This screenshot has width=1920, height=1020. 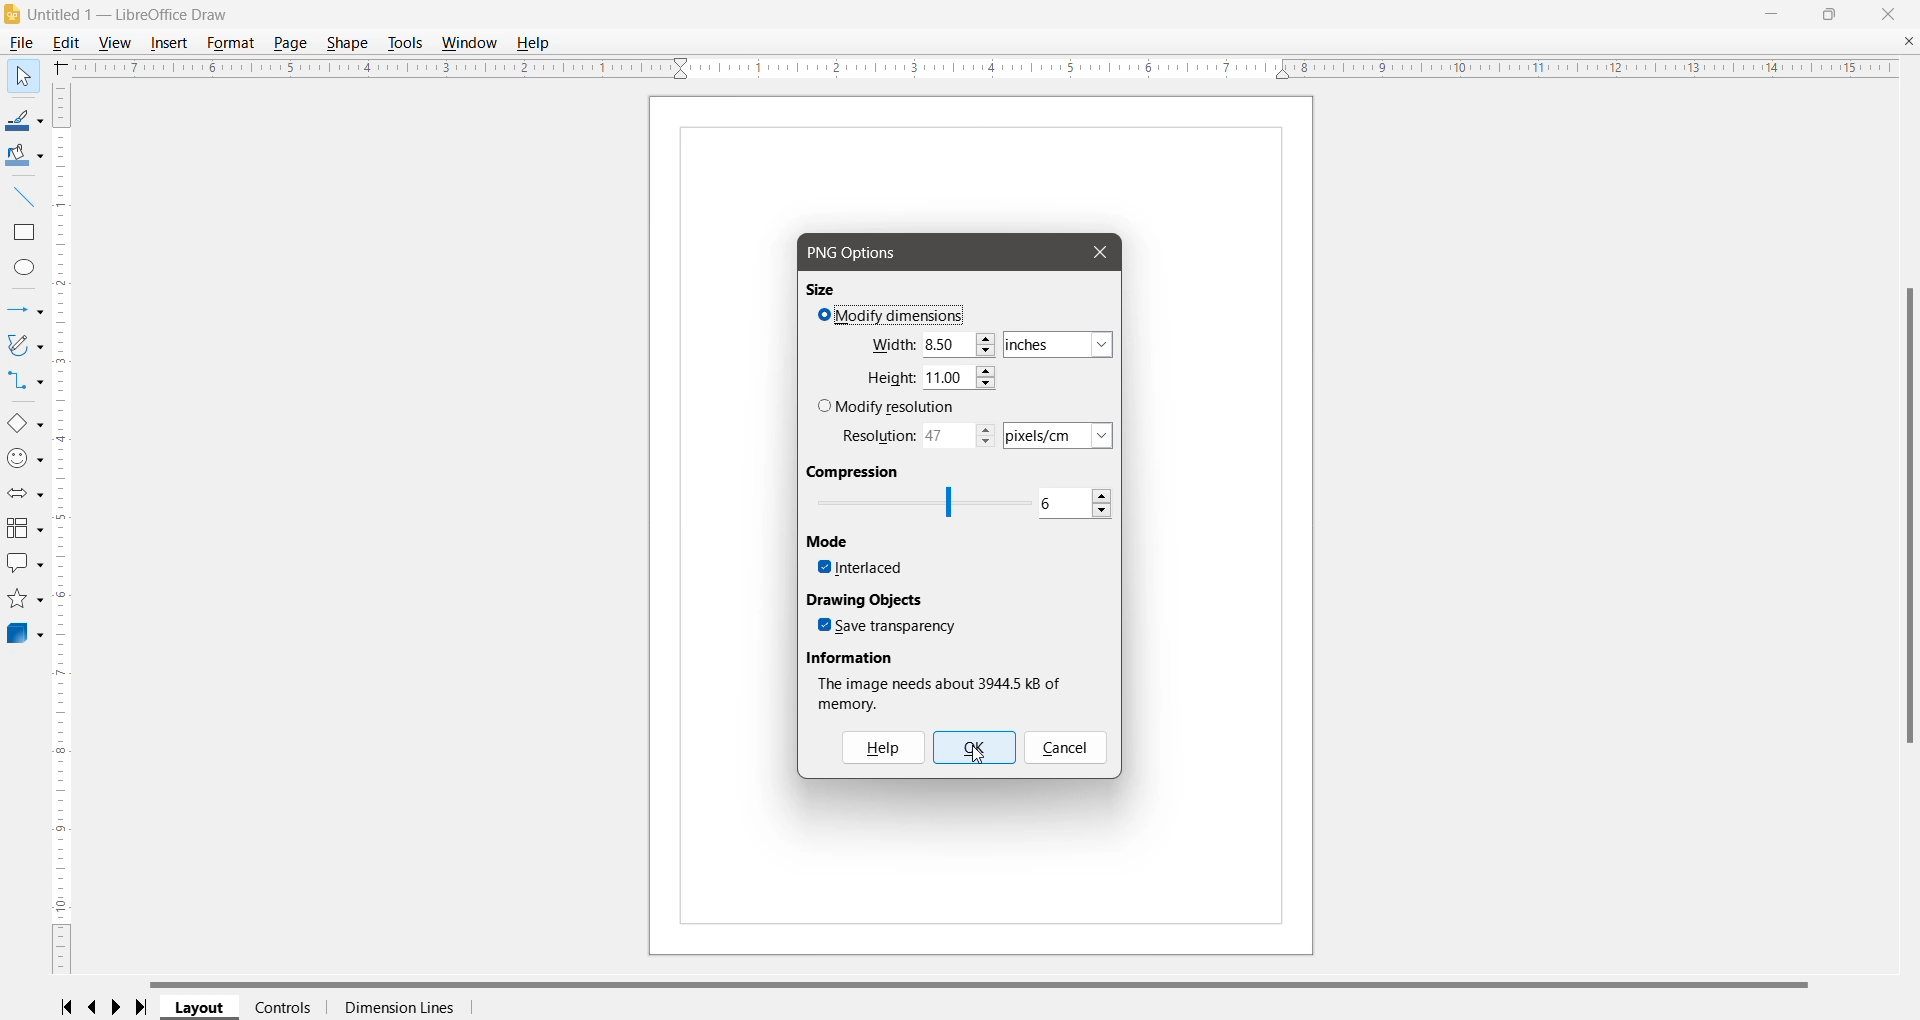 What do you see at coordinates (398, 1008) in the screenshot?
I see `Dimension Lines` at bounding box center [398, 1008].